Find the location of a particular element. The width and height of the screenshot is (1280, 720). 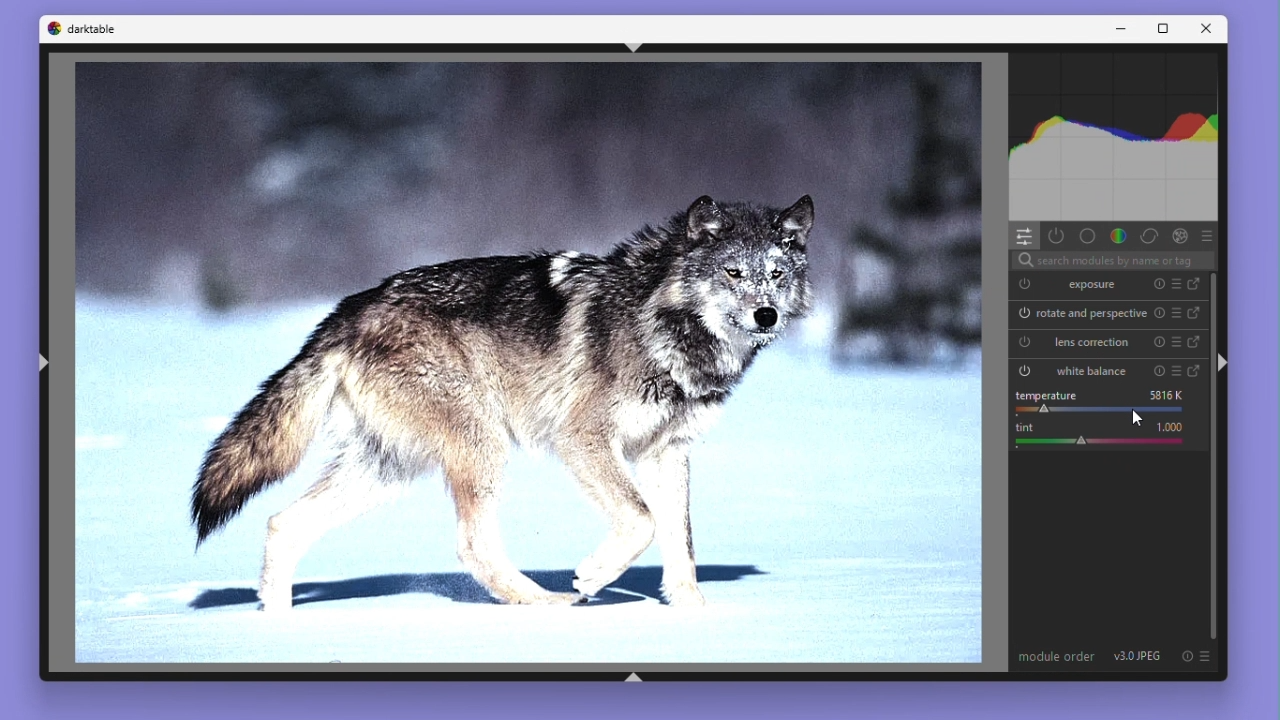

Preset is located at coordinates (1208, 234).